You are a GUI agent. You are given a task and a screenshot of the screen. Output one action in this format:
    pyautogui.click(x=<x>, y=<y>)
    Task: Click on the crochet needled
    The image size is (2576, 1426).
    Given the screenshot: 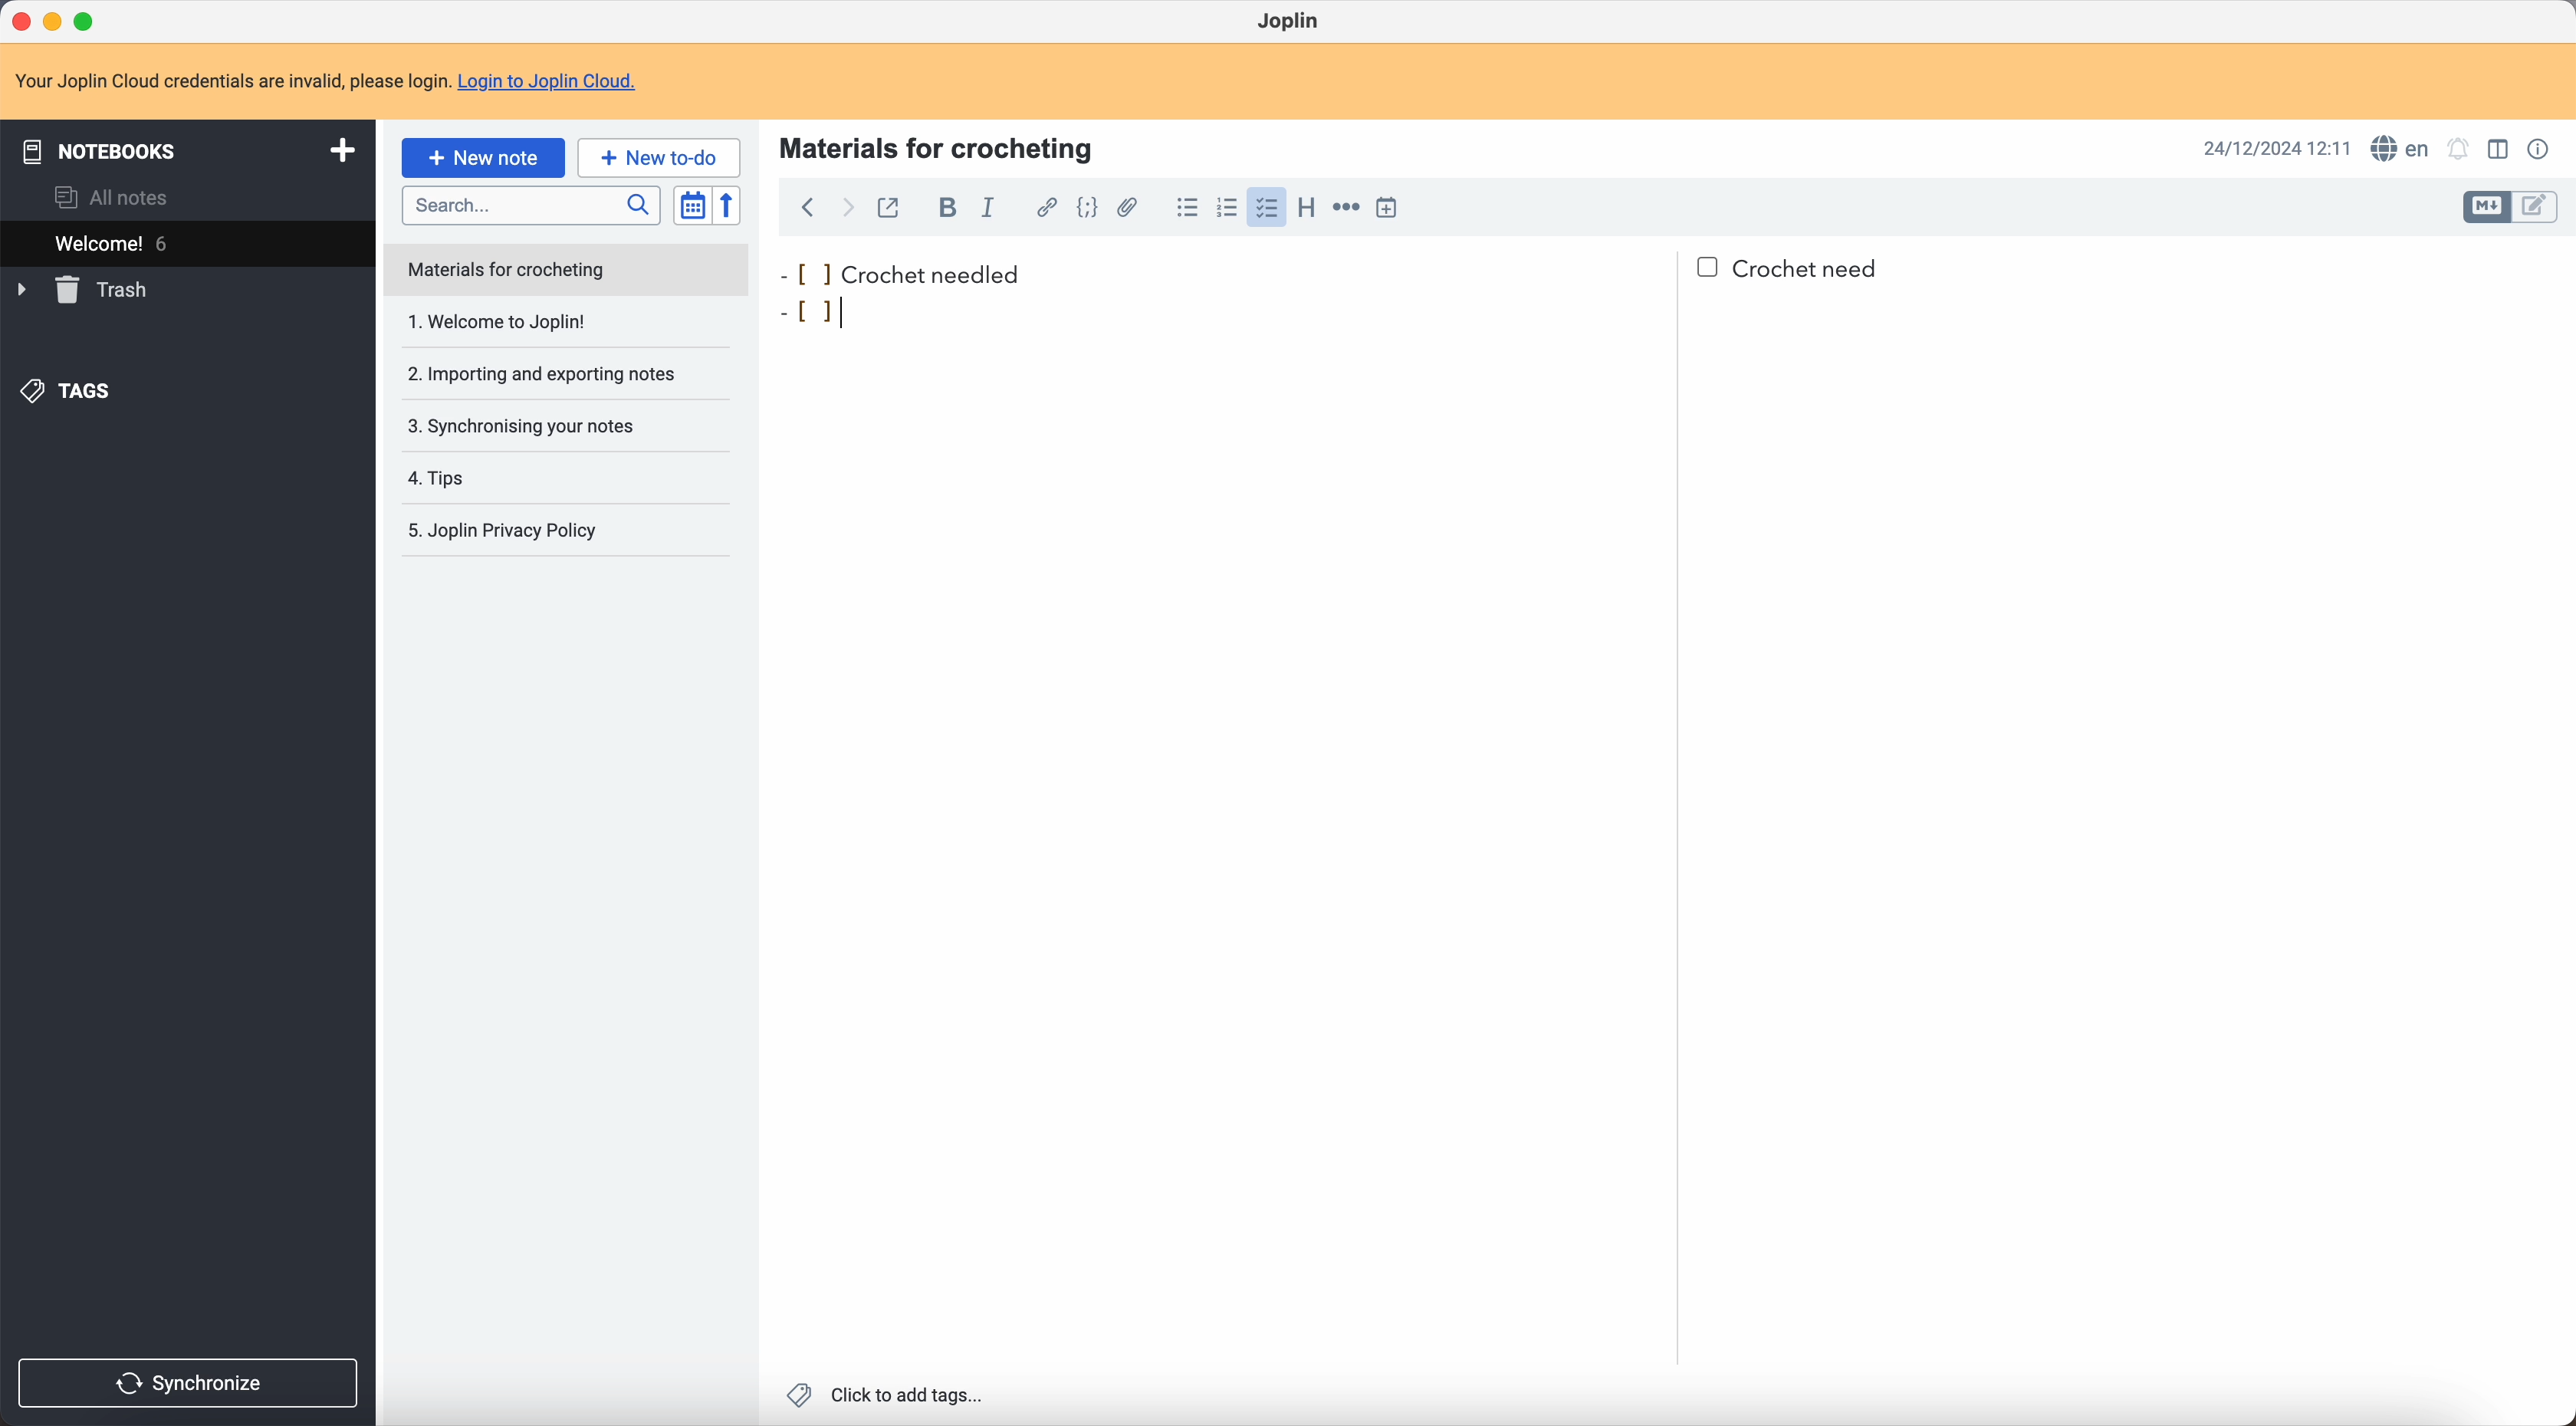 What is the action you would take?
    pyautogui.click(x=1327, y=266)
    